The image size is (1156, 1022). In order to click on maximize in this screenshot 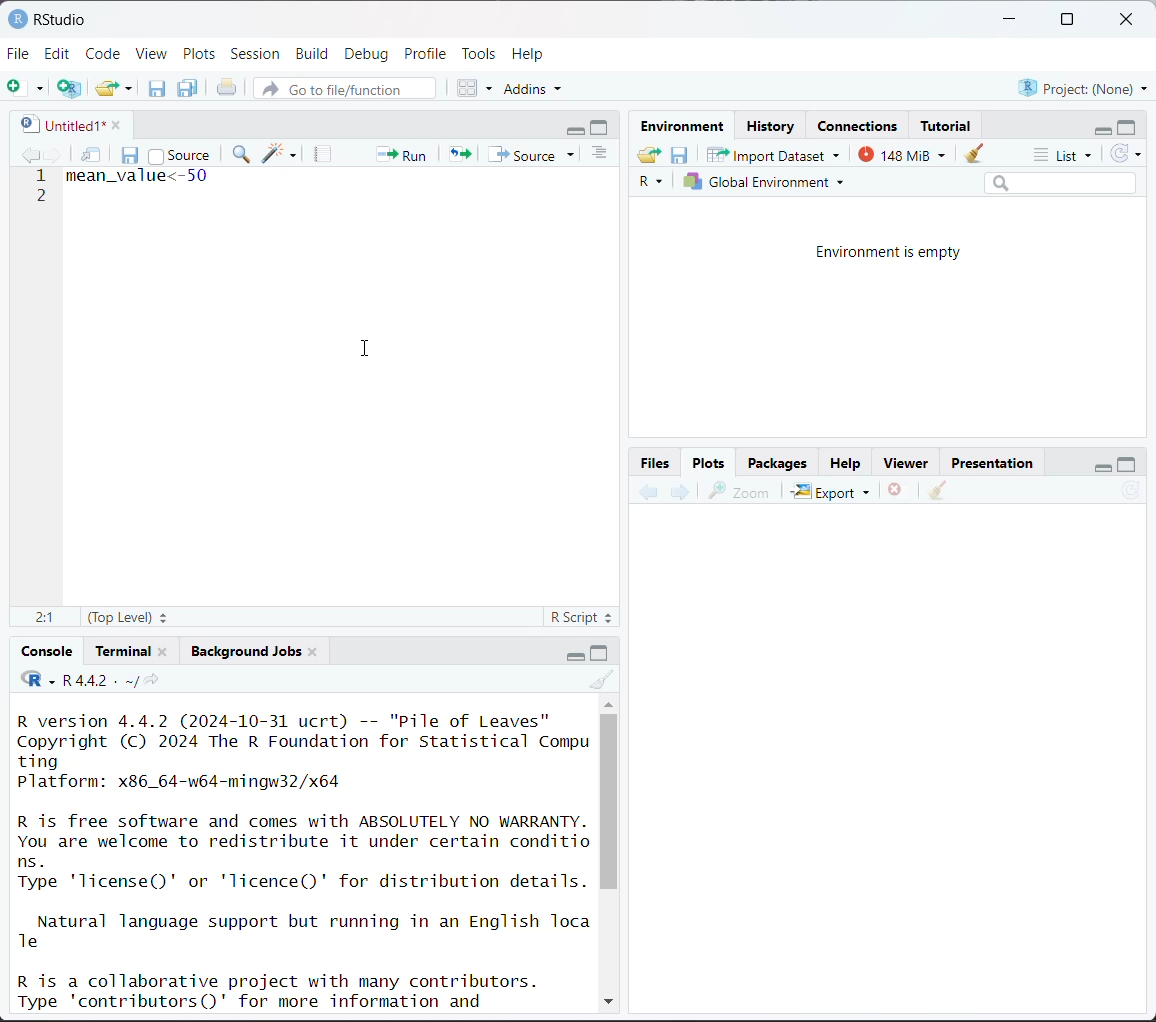, I will do `click(1127, 463)`.